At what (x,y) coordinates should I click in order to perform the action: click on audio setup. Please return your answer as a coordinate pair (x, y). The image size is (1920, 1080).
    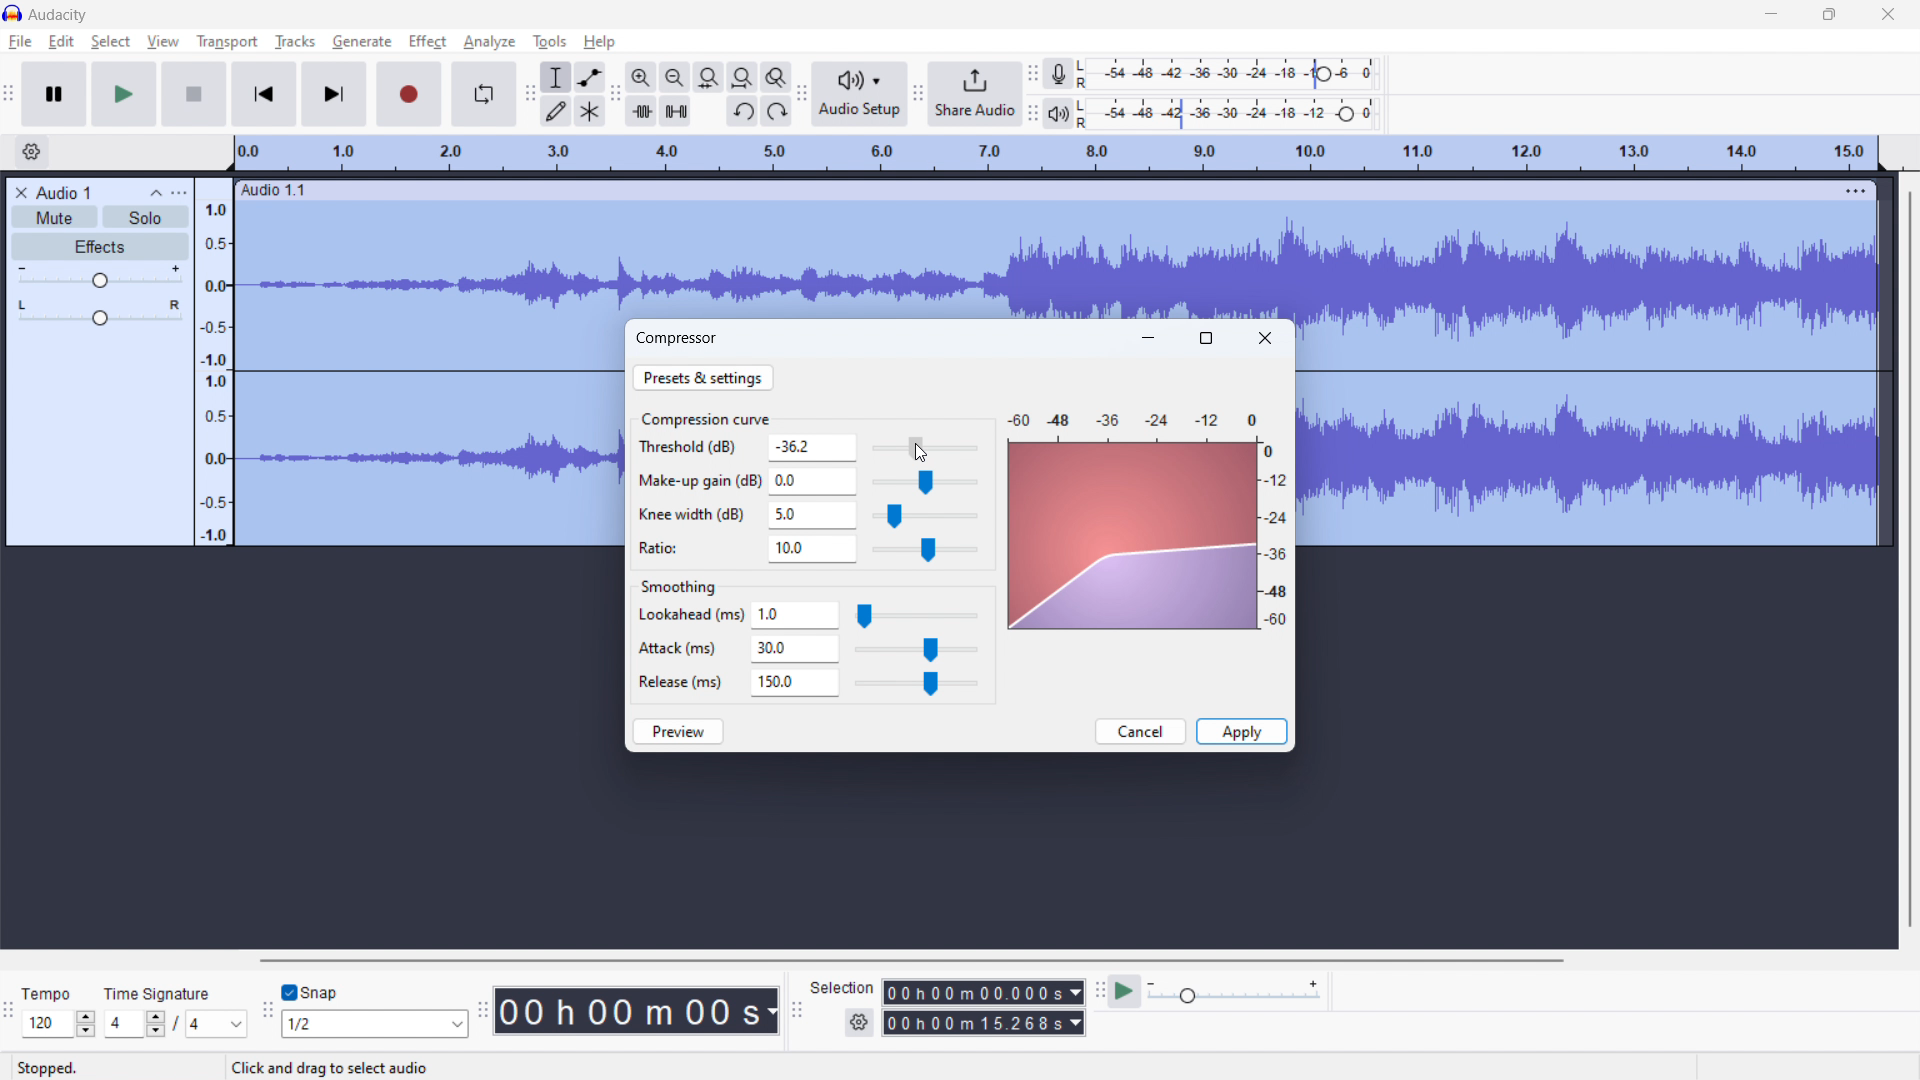
    Looking at the image, I should click on (859, 93).